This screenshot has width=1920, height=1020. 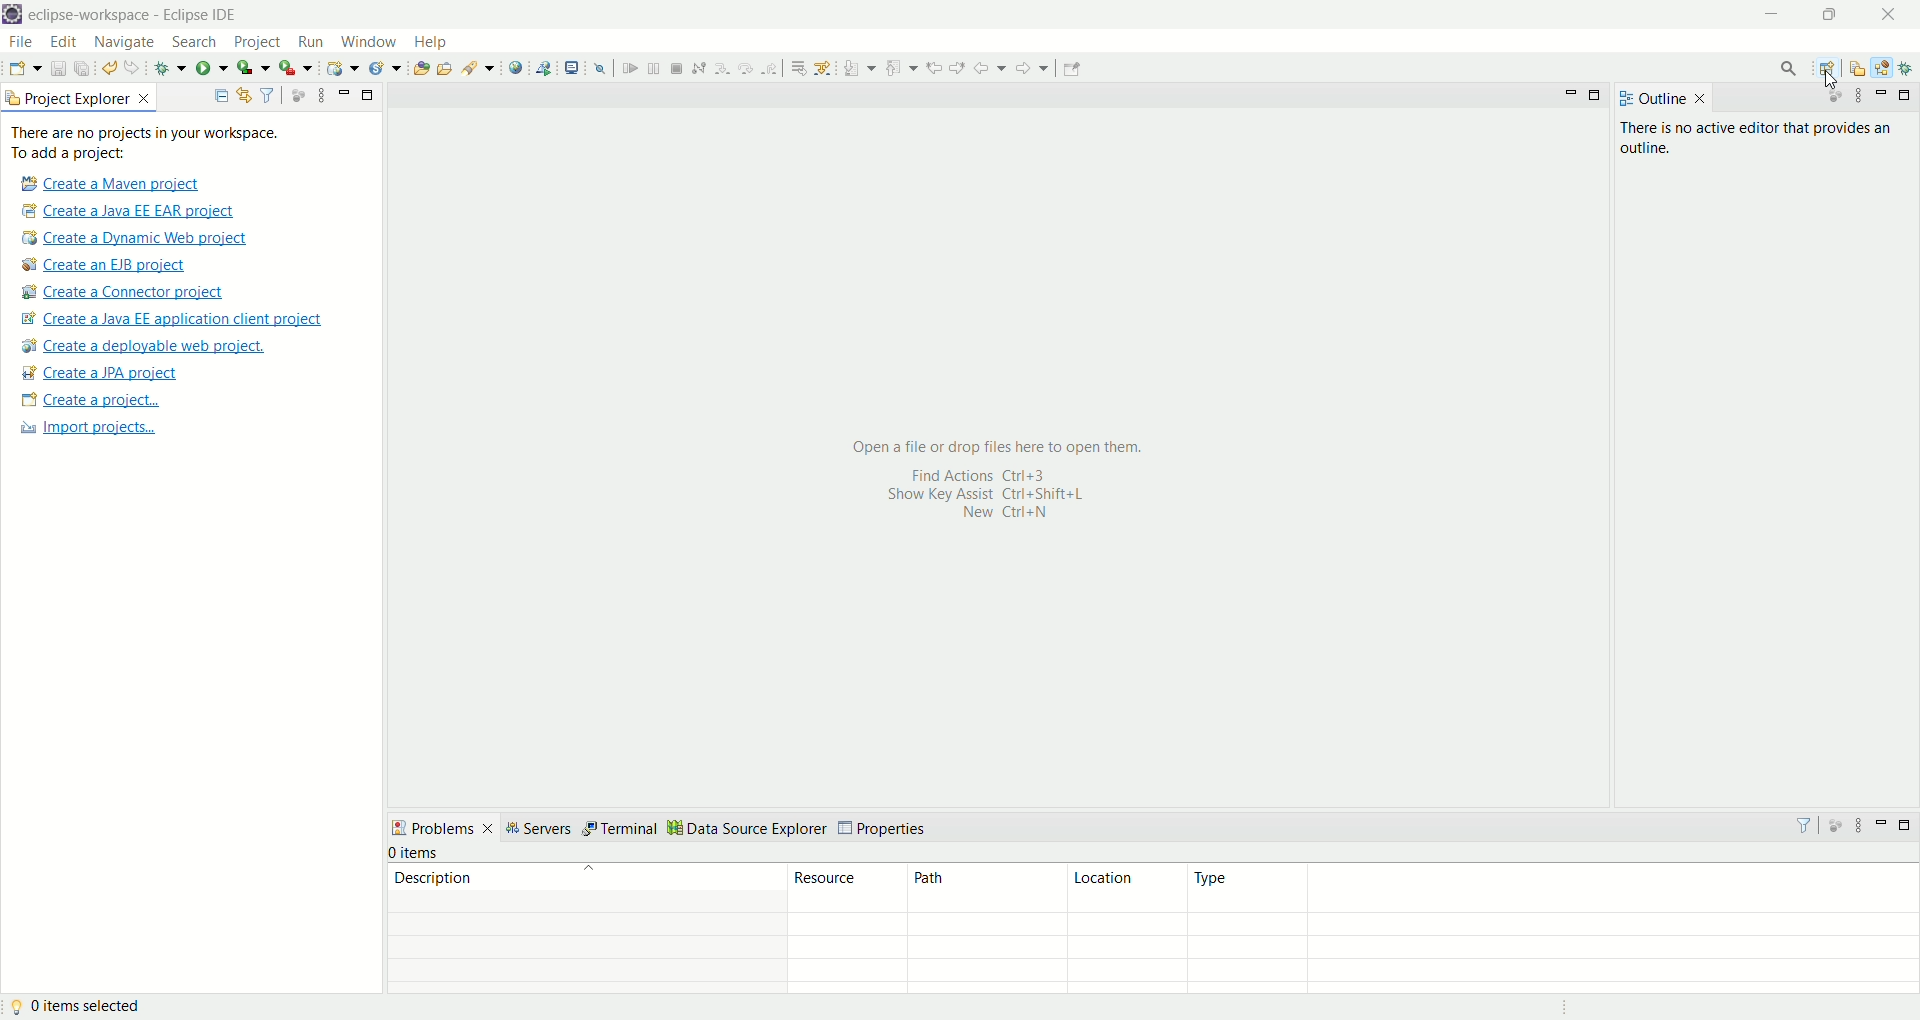 I want to click on edit, so click(x=61, y=43).